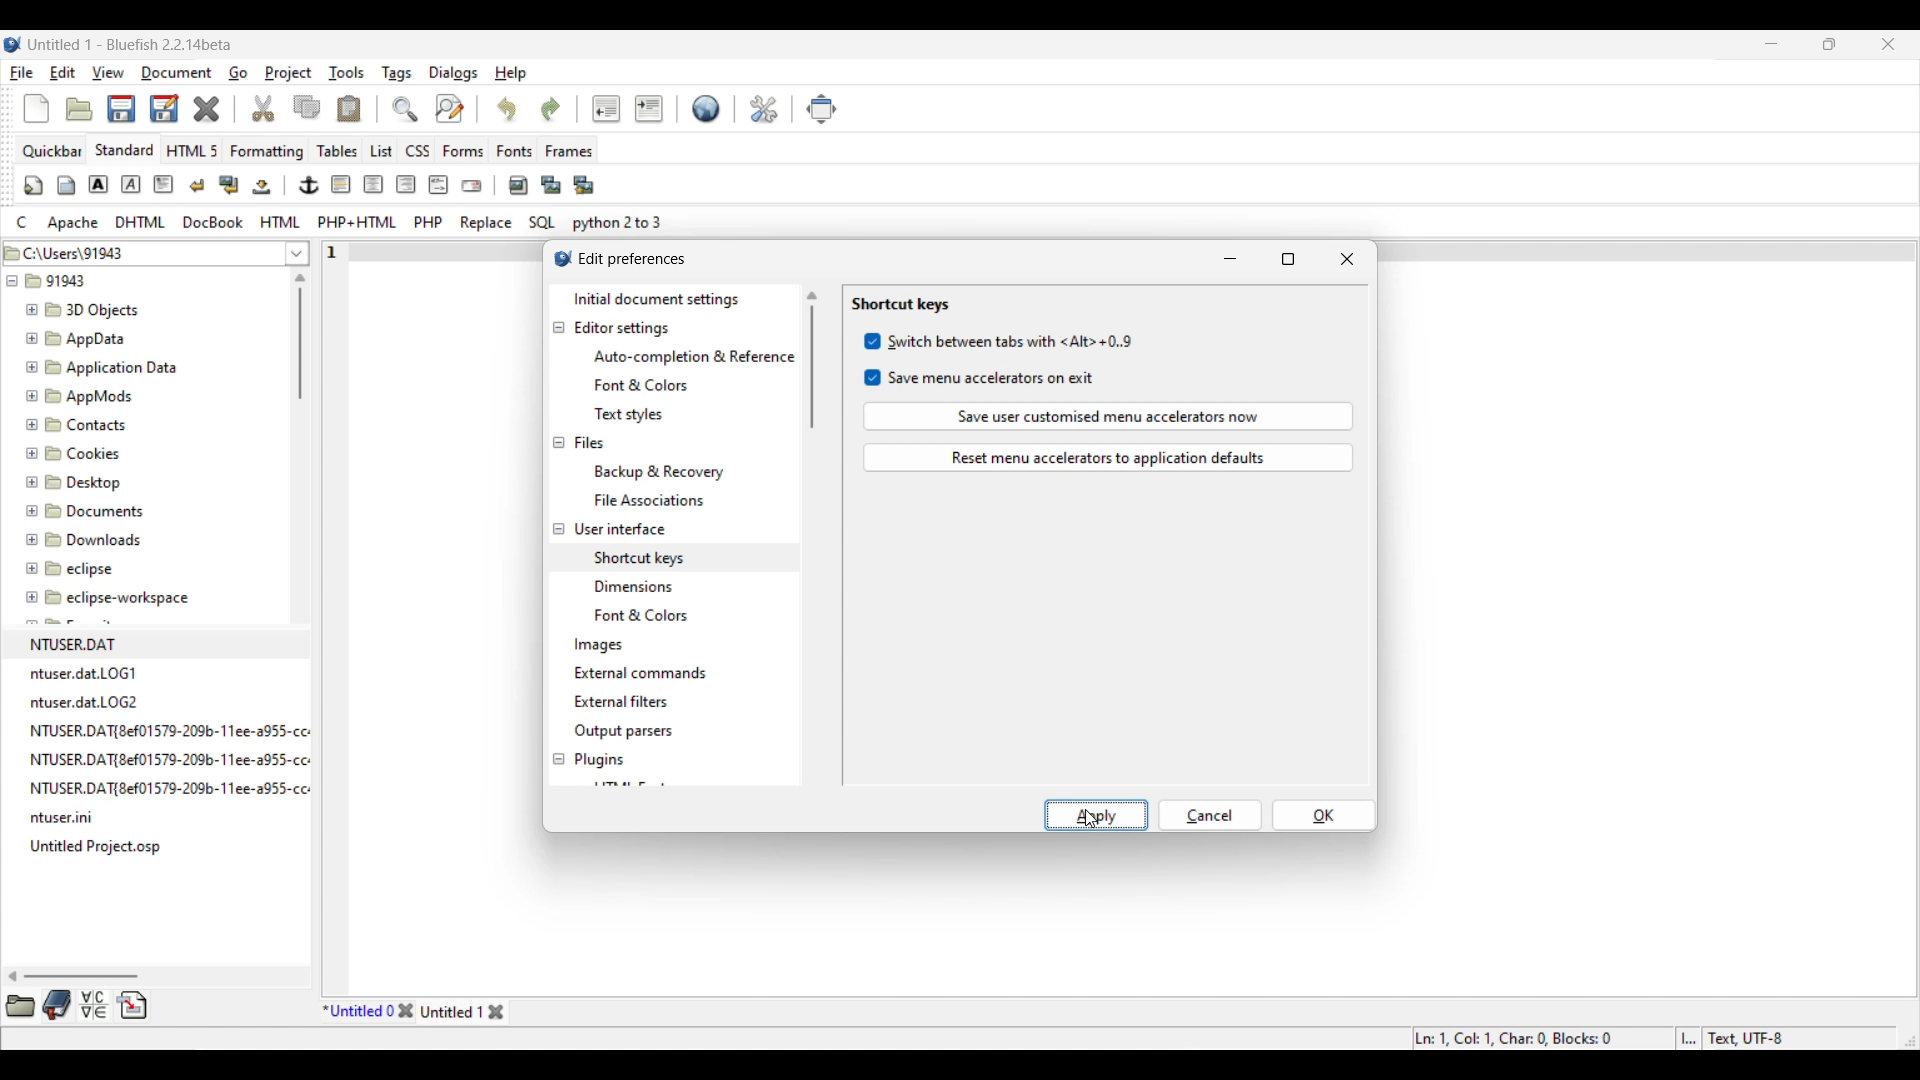  What do you see at coordinates (600, 760) in the screenshot?
I see `Plugins` at bounding box center [600, 760].